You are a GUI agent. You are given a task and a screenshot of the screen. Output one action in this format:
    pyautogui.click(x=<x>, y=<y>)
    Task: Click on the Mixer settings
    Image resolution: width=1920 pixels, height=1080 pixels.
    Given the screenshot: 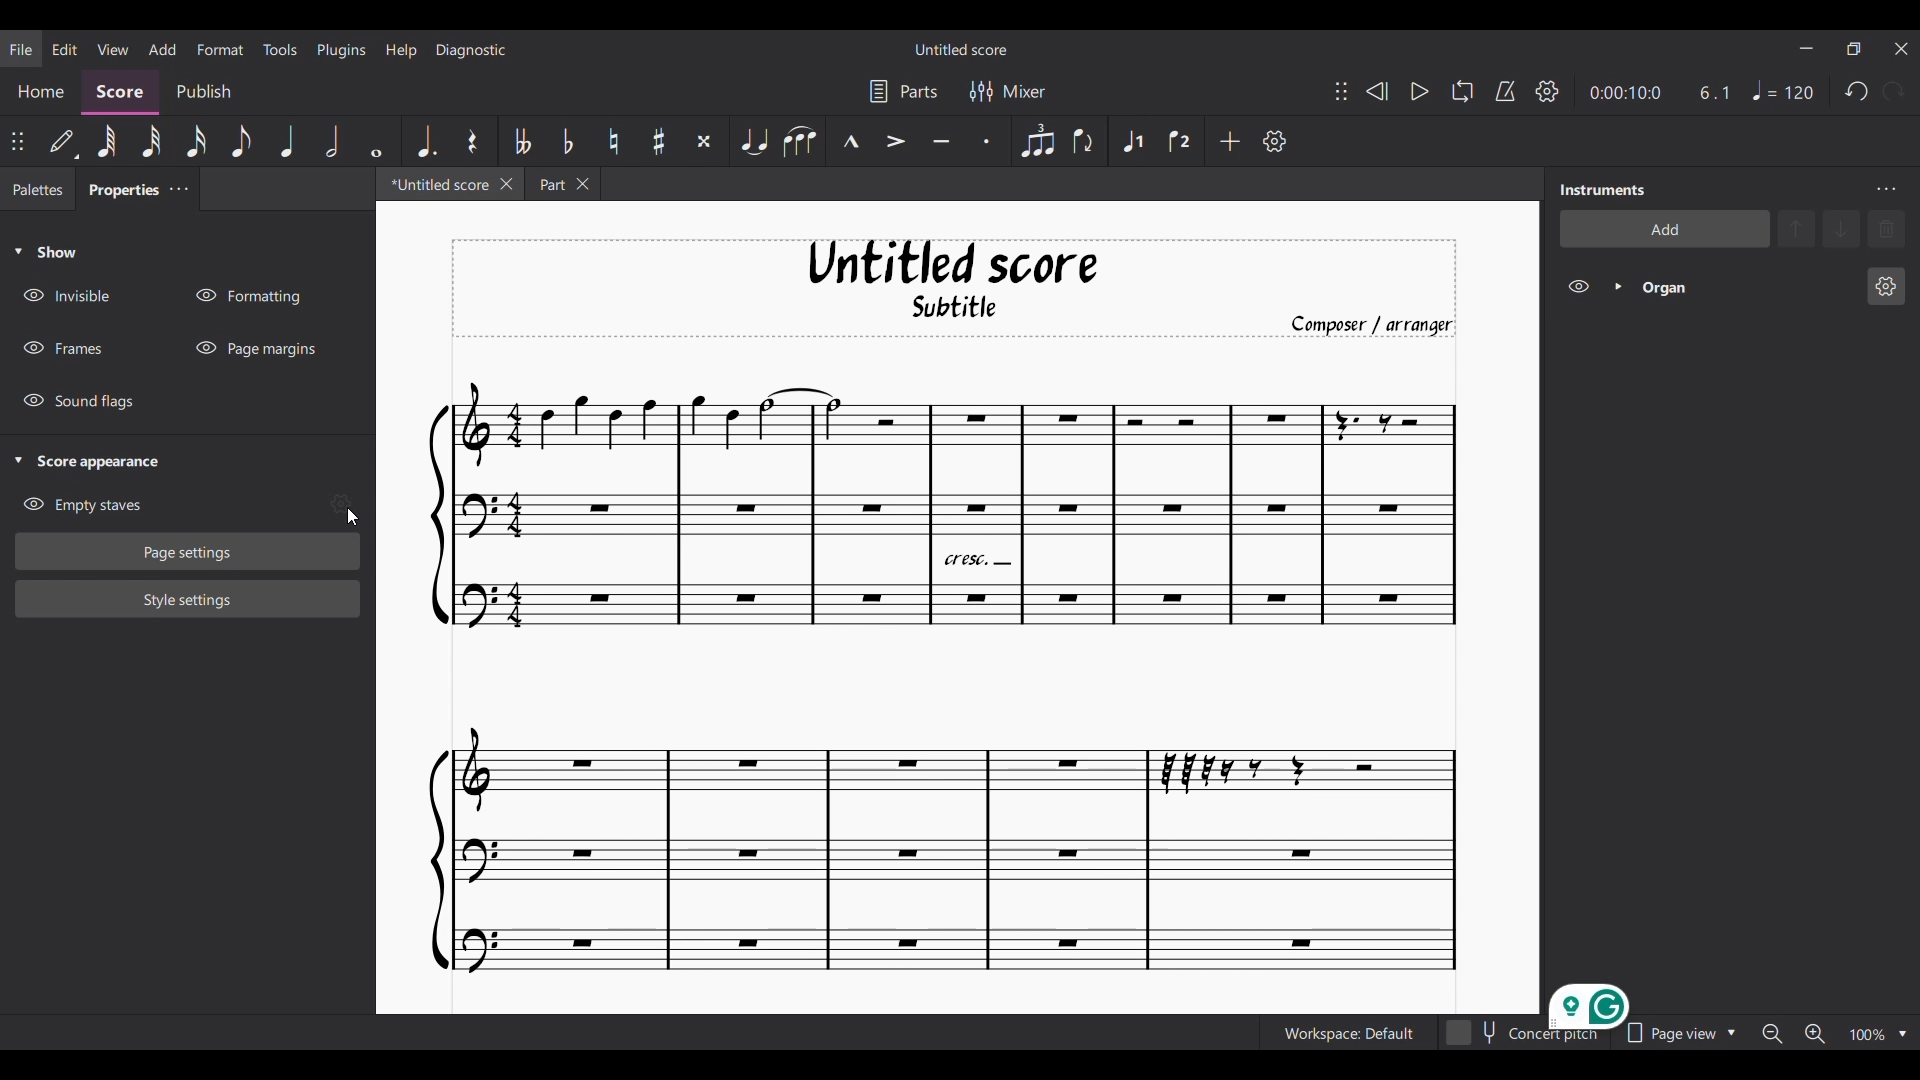 What is the action you would take?
    pyautogui.click(x=1006, y=91)
    